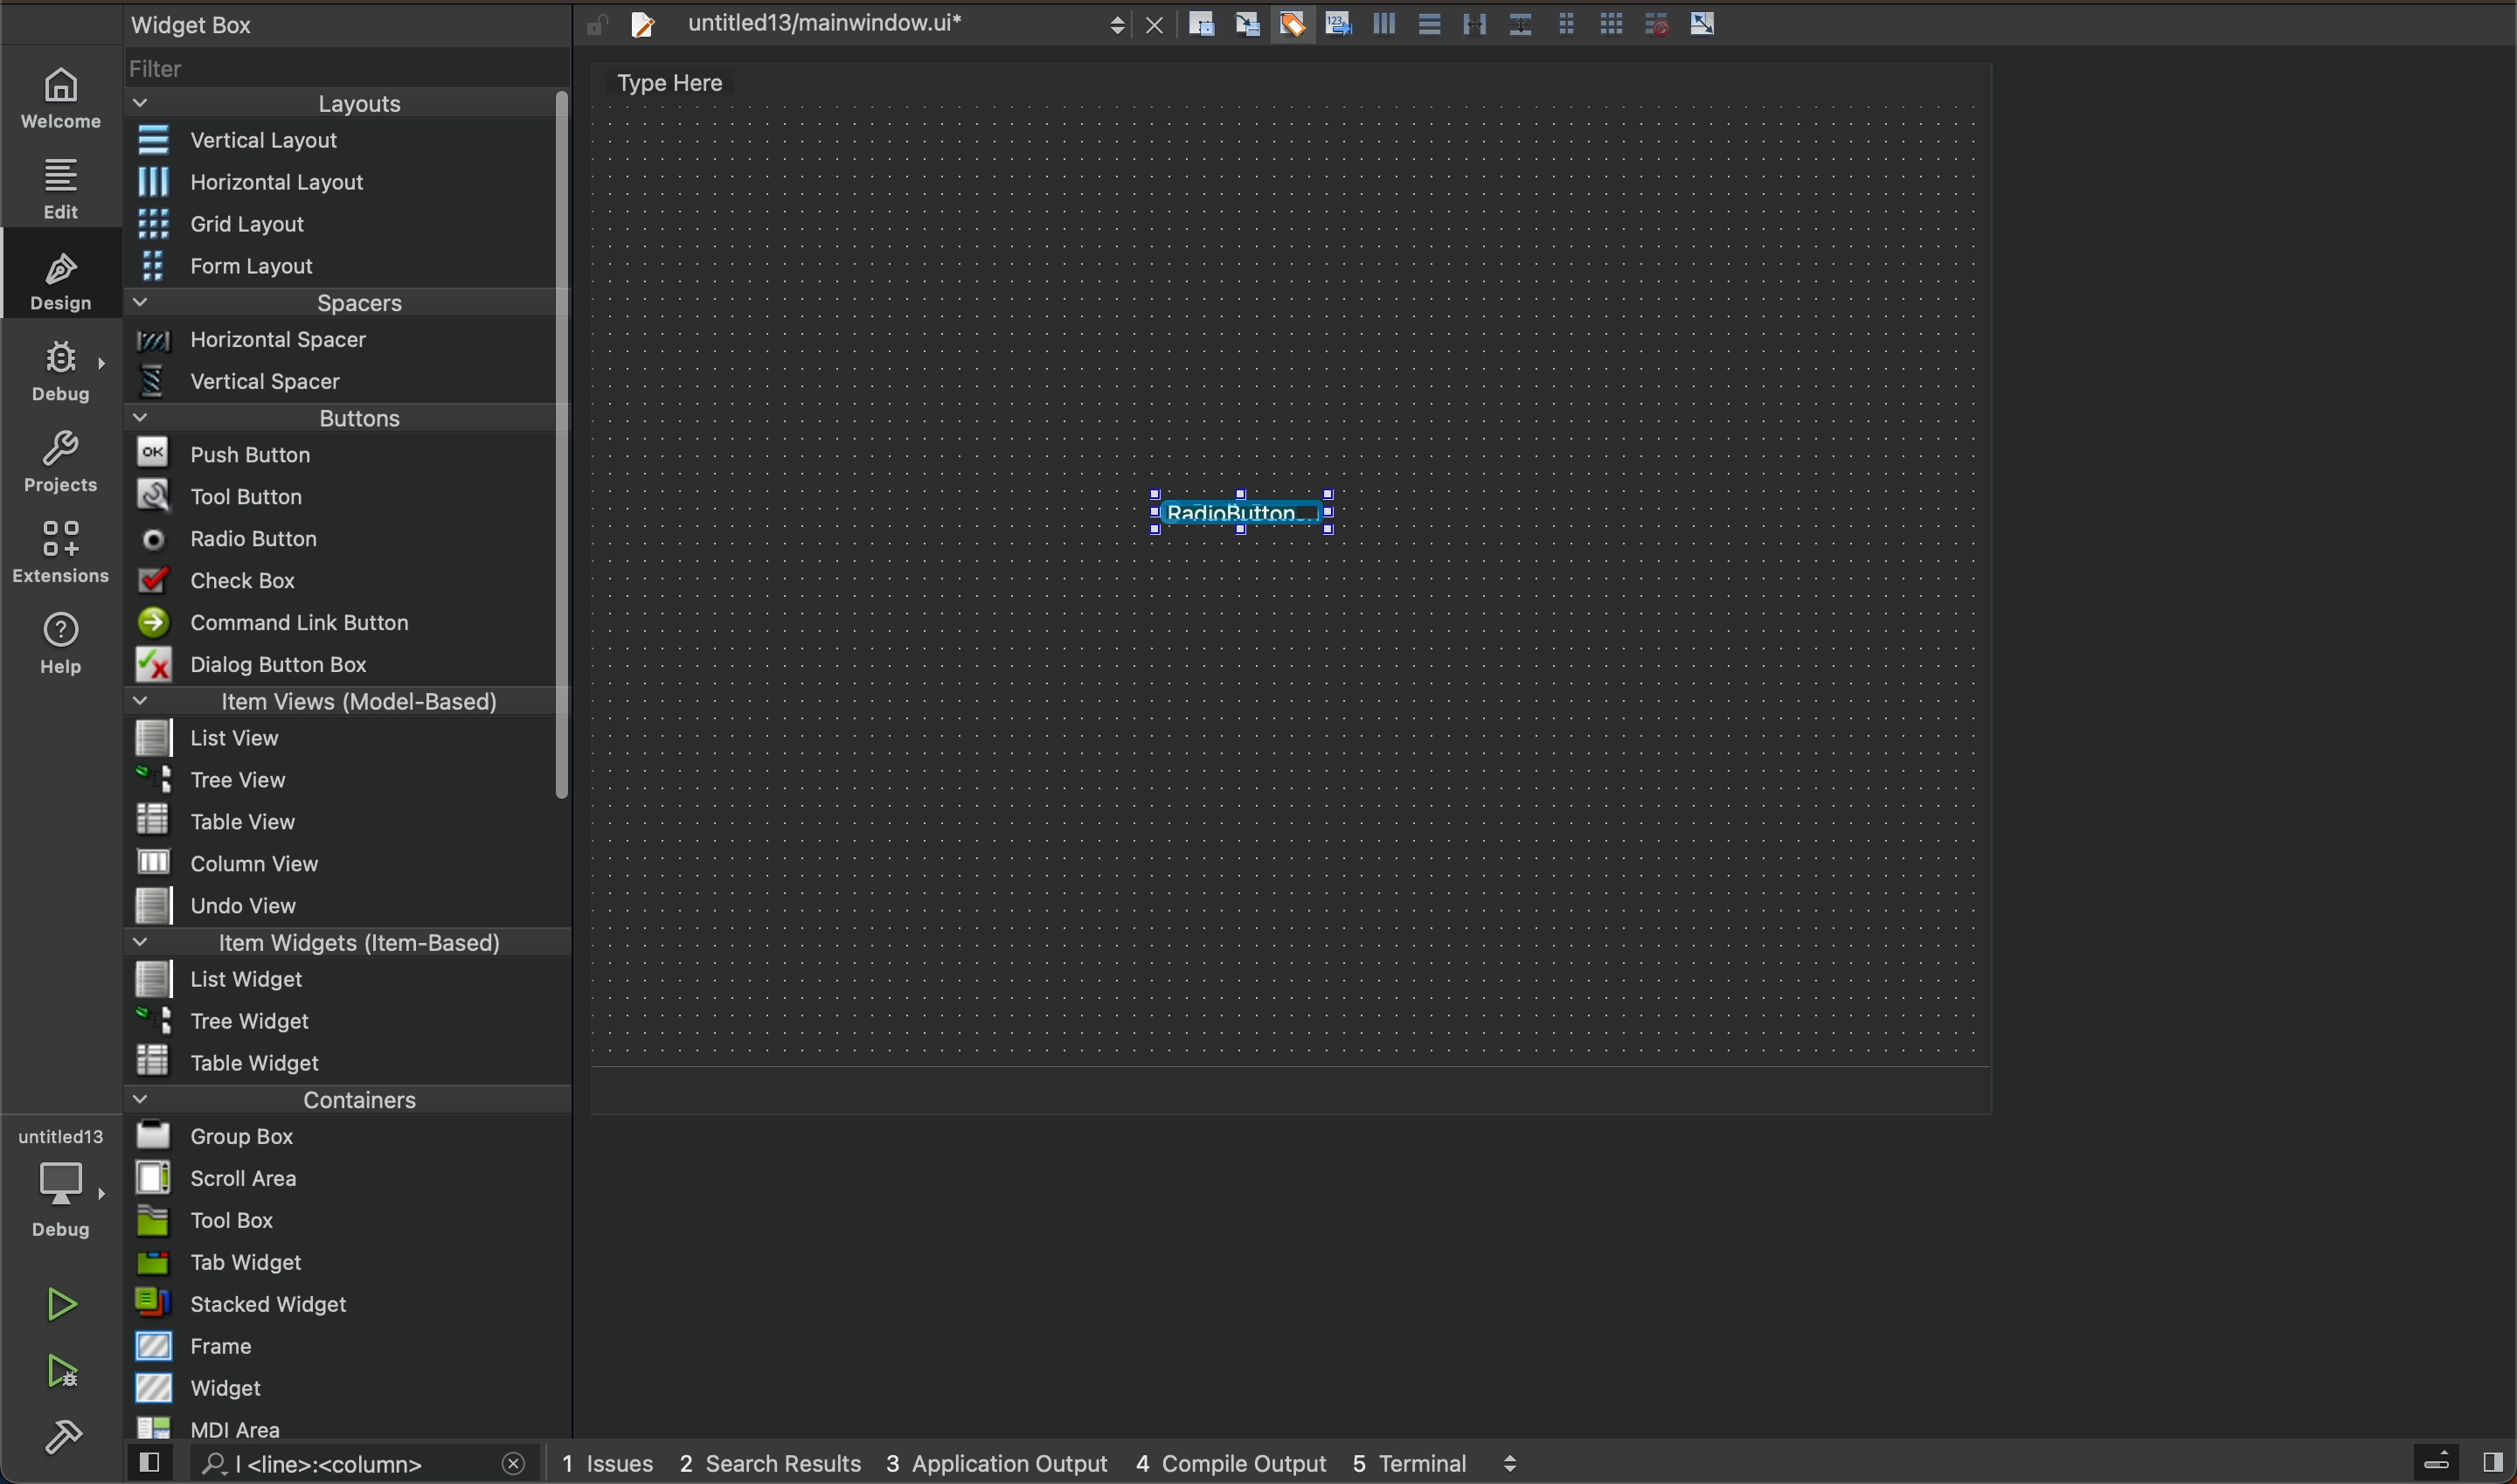 The image size is (2517, 1484). What do you see at coordinates (342, 424) in the screenshot?
I see `` at bounding box center [342, 424].